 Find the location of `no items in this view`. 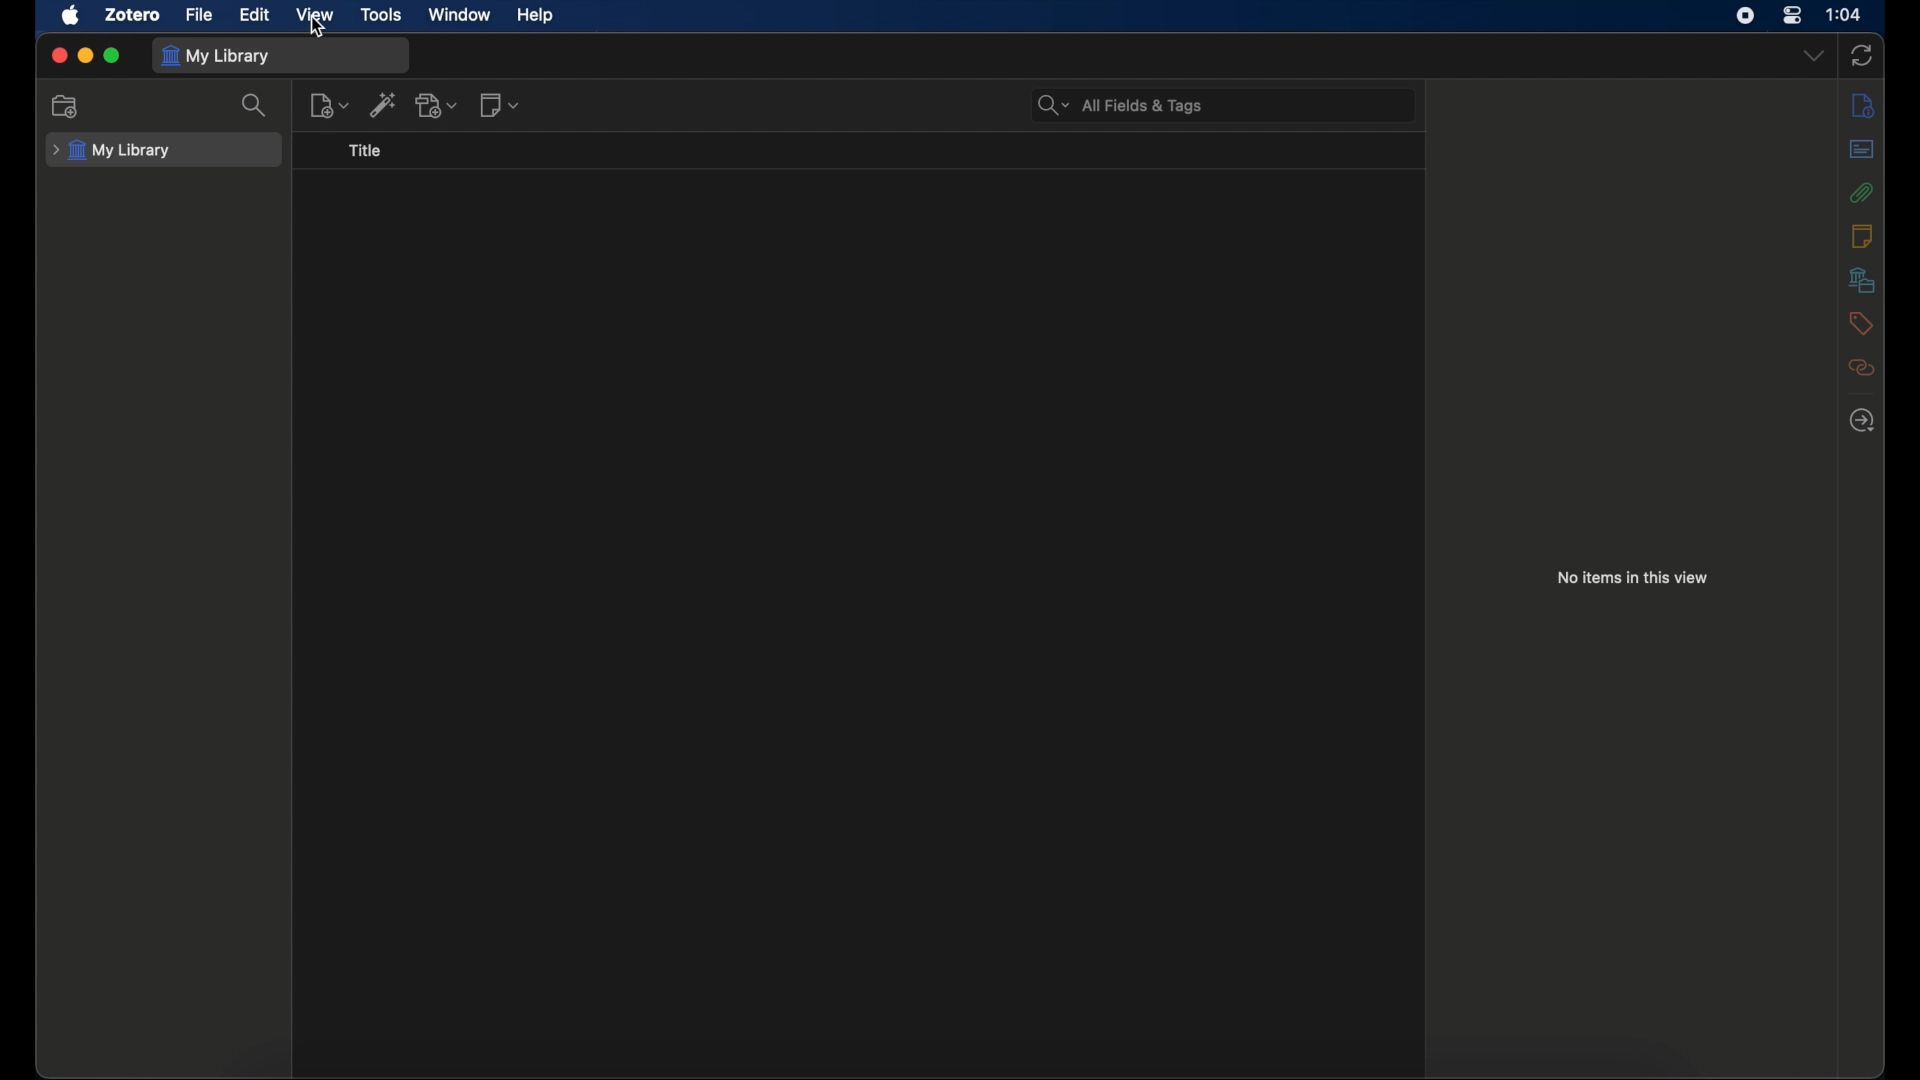

no items in this view is located at coordinates (1633, 576).